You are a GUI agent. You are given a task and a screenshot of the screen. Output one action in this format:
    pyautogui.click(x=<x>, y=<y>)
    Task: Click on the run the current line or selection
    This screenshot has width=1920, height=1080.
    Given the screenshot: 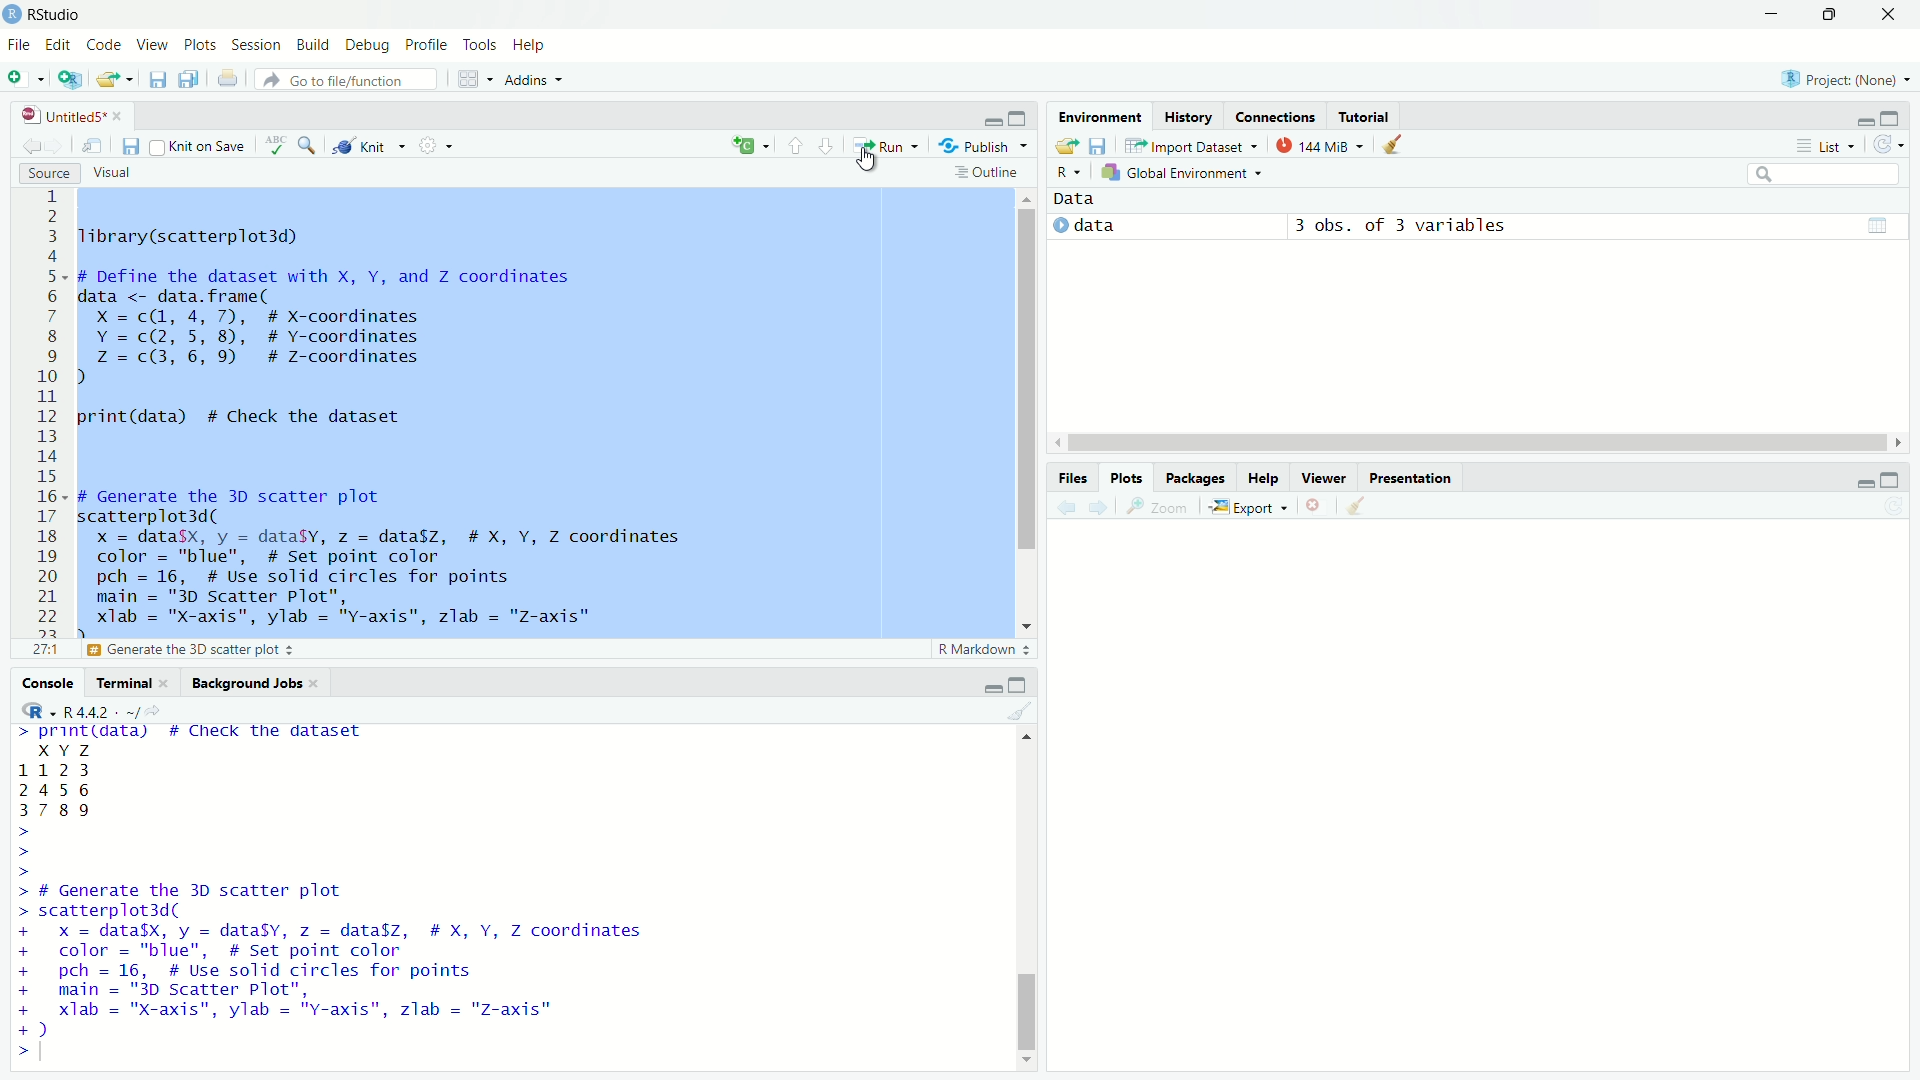 What is the action you would take?
    pyautogui.click(x=888, y=147)
    